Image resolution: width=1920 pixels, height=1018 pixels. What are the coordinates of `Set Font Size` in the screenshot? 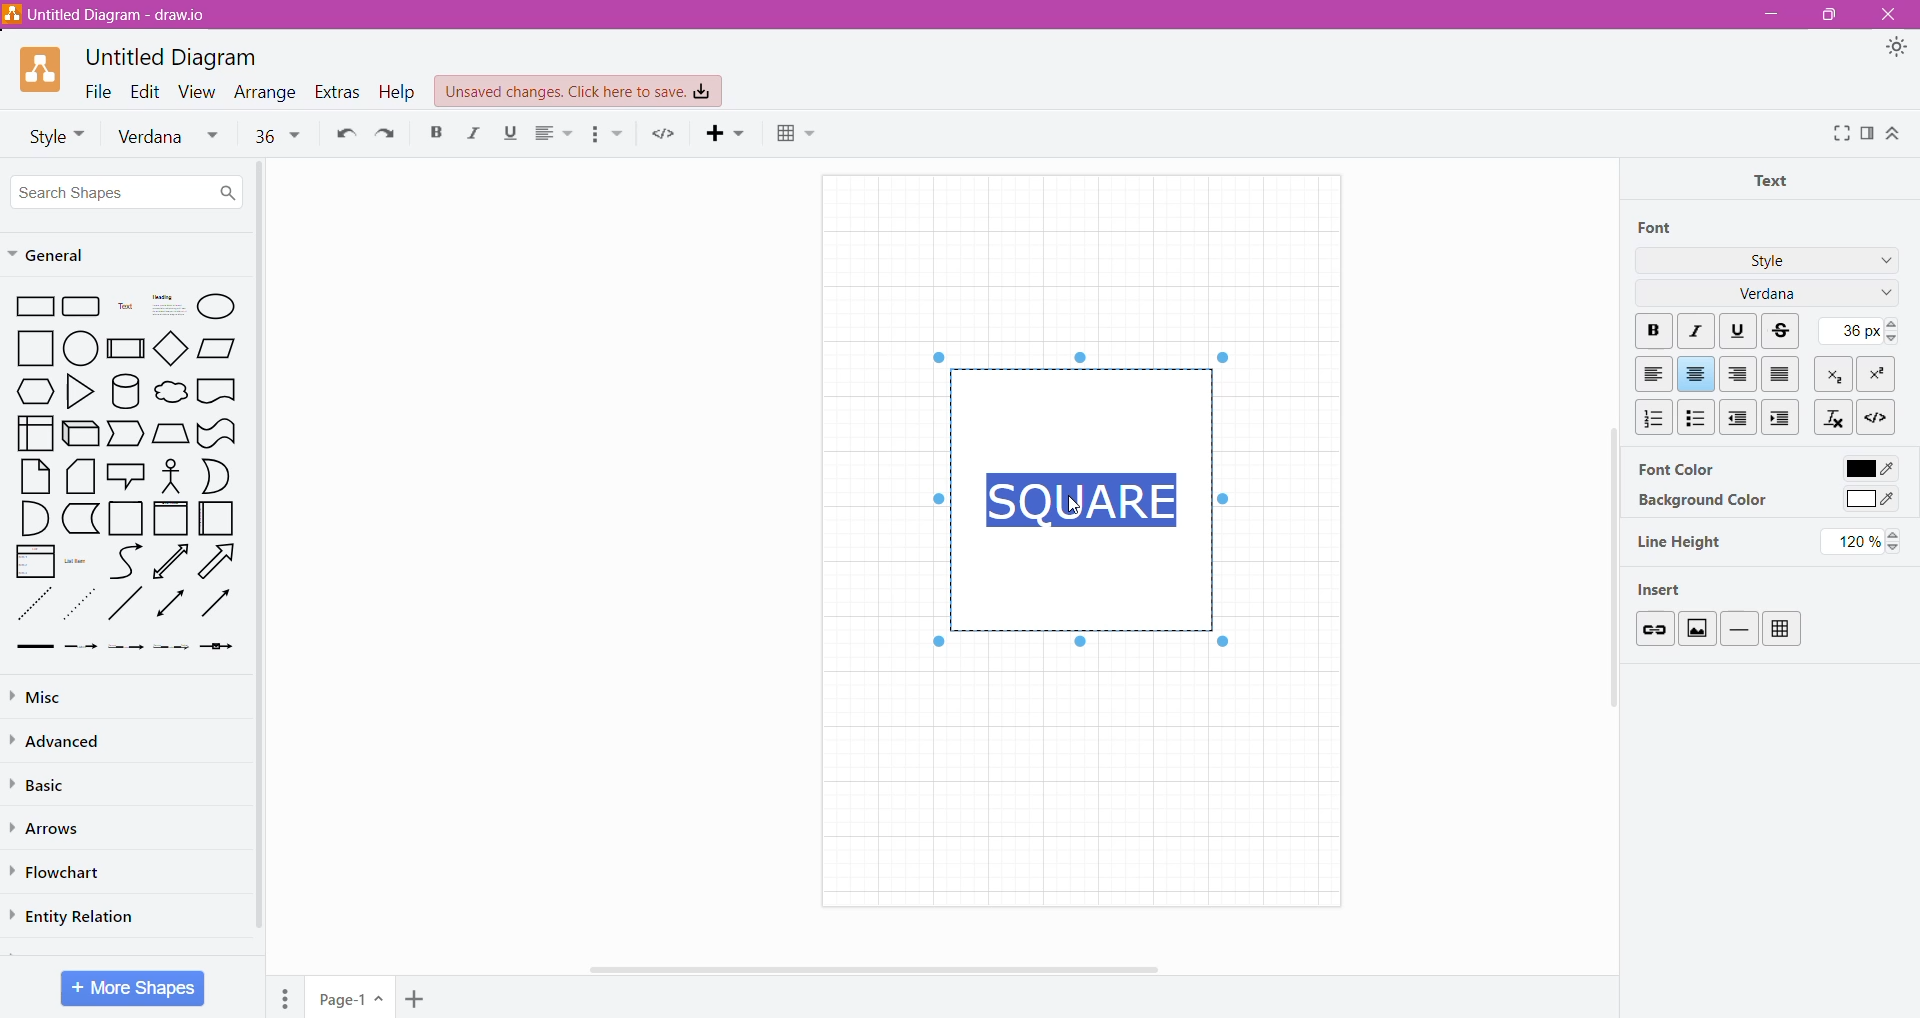 It's located at (1856, 330).